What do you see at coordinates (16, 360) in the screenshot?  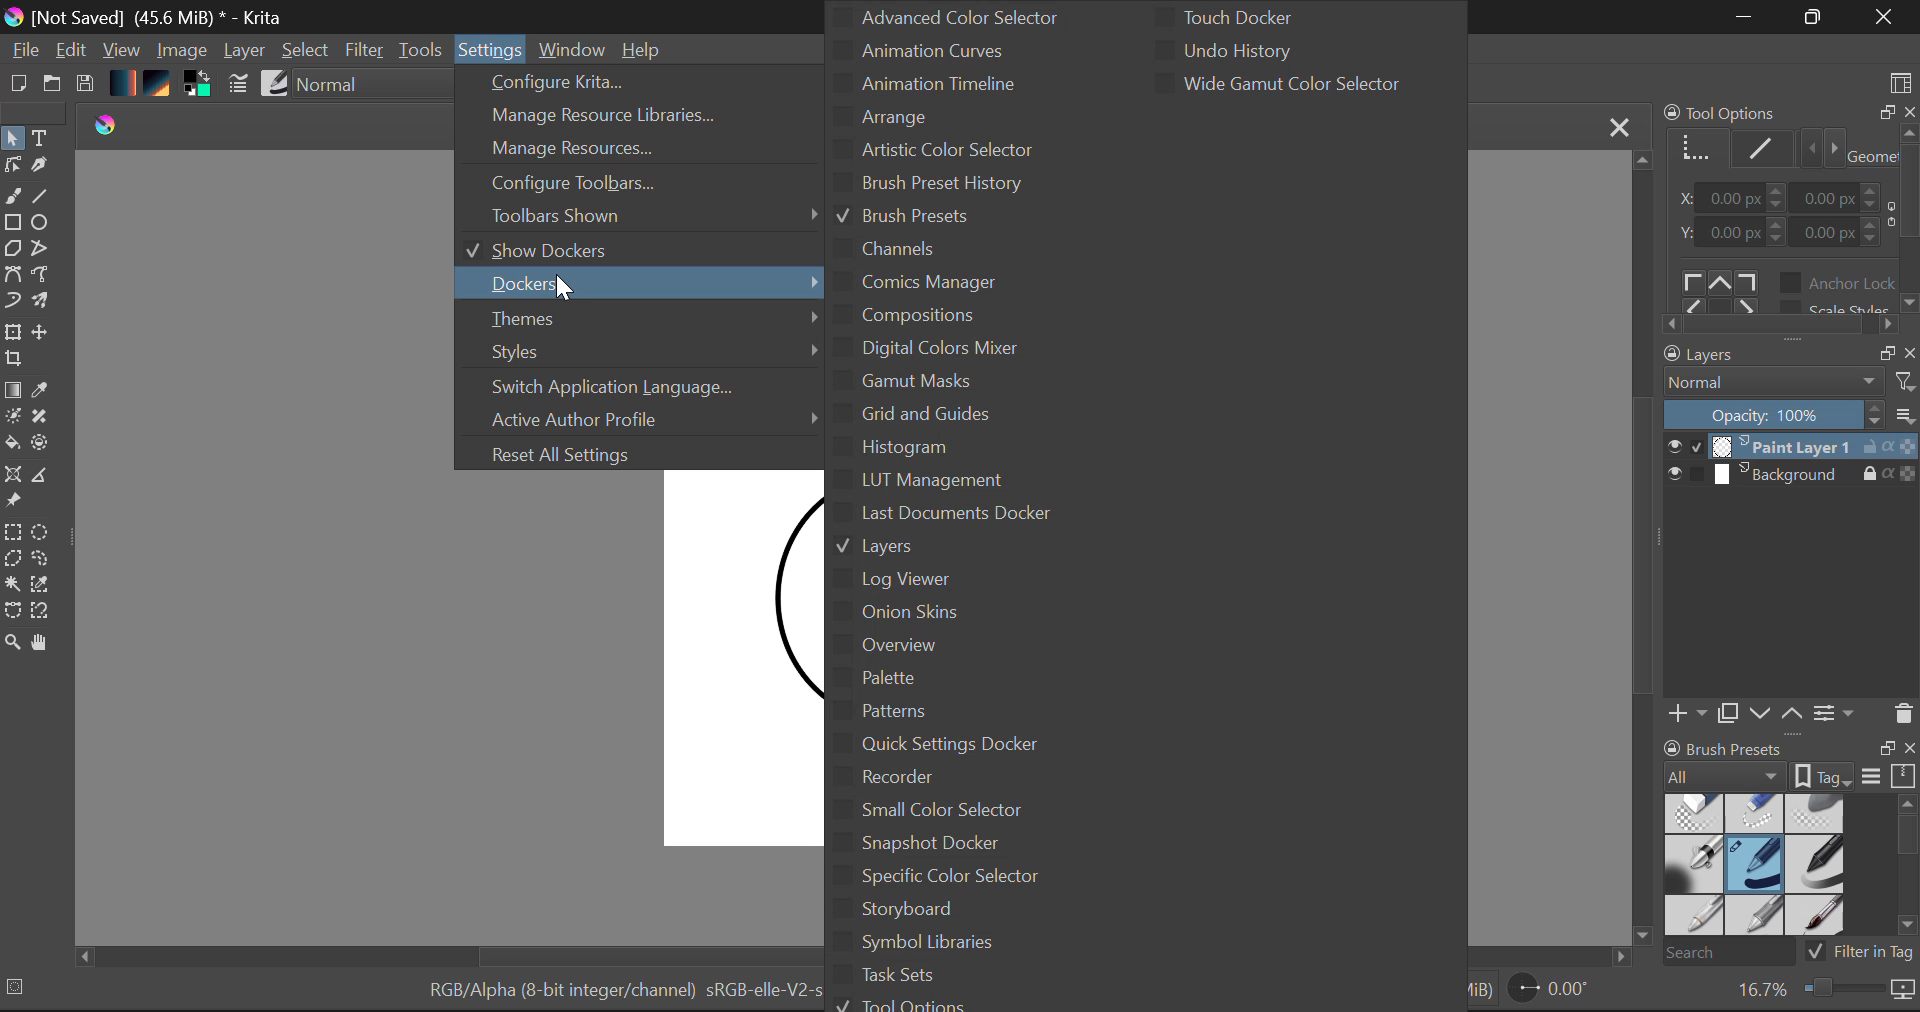 I see `Crop` at bounding box center [16, 360].